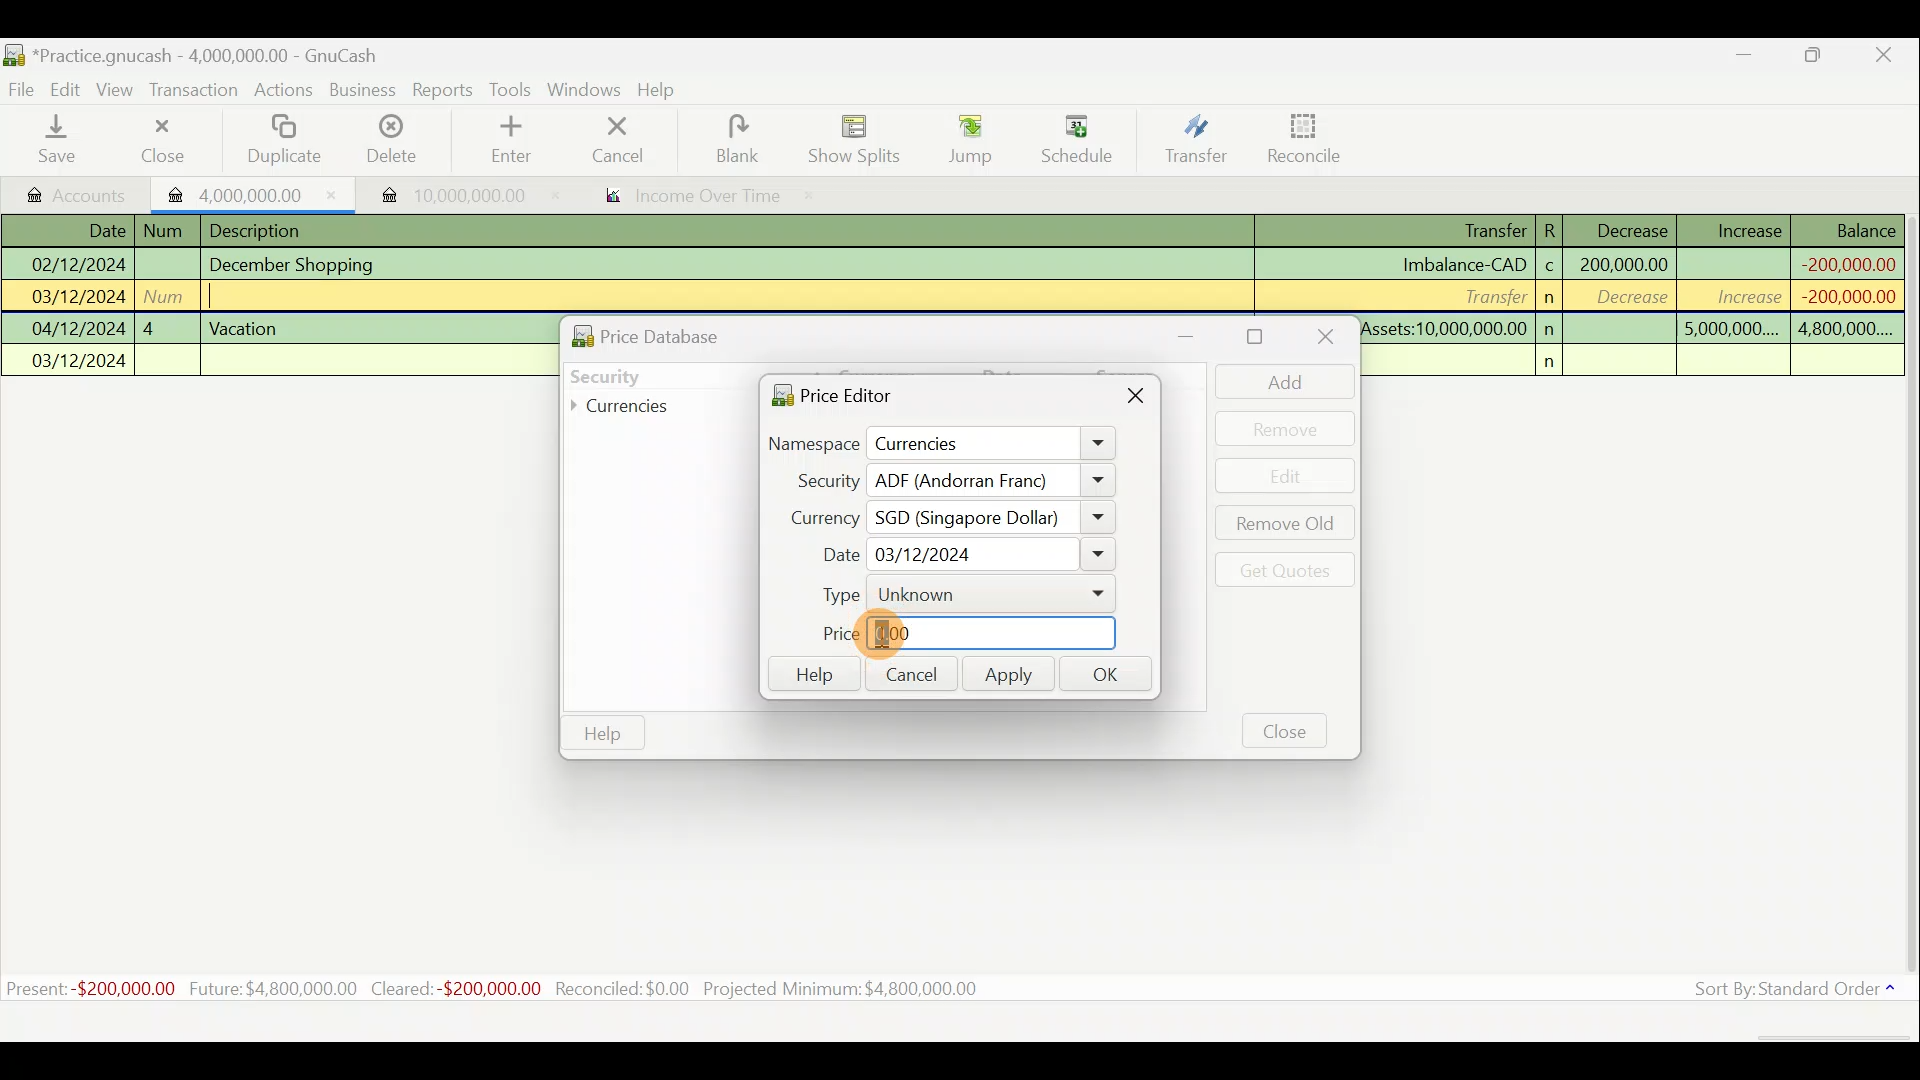 The image size is (1920, 1080). Describe the element at coordinates (812, 675) in the screenshot. I see `Help` at that location.